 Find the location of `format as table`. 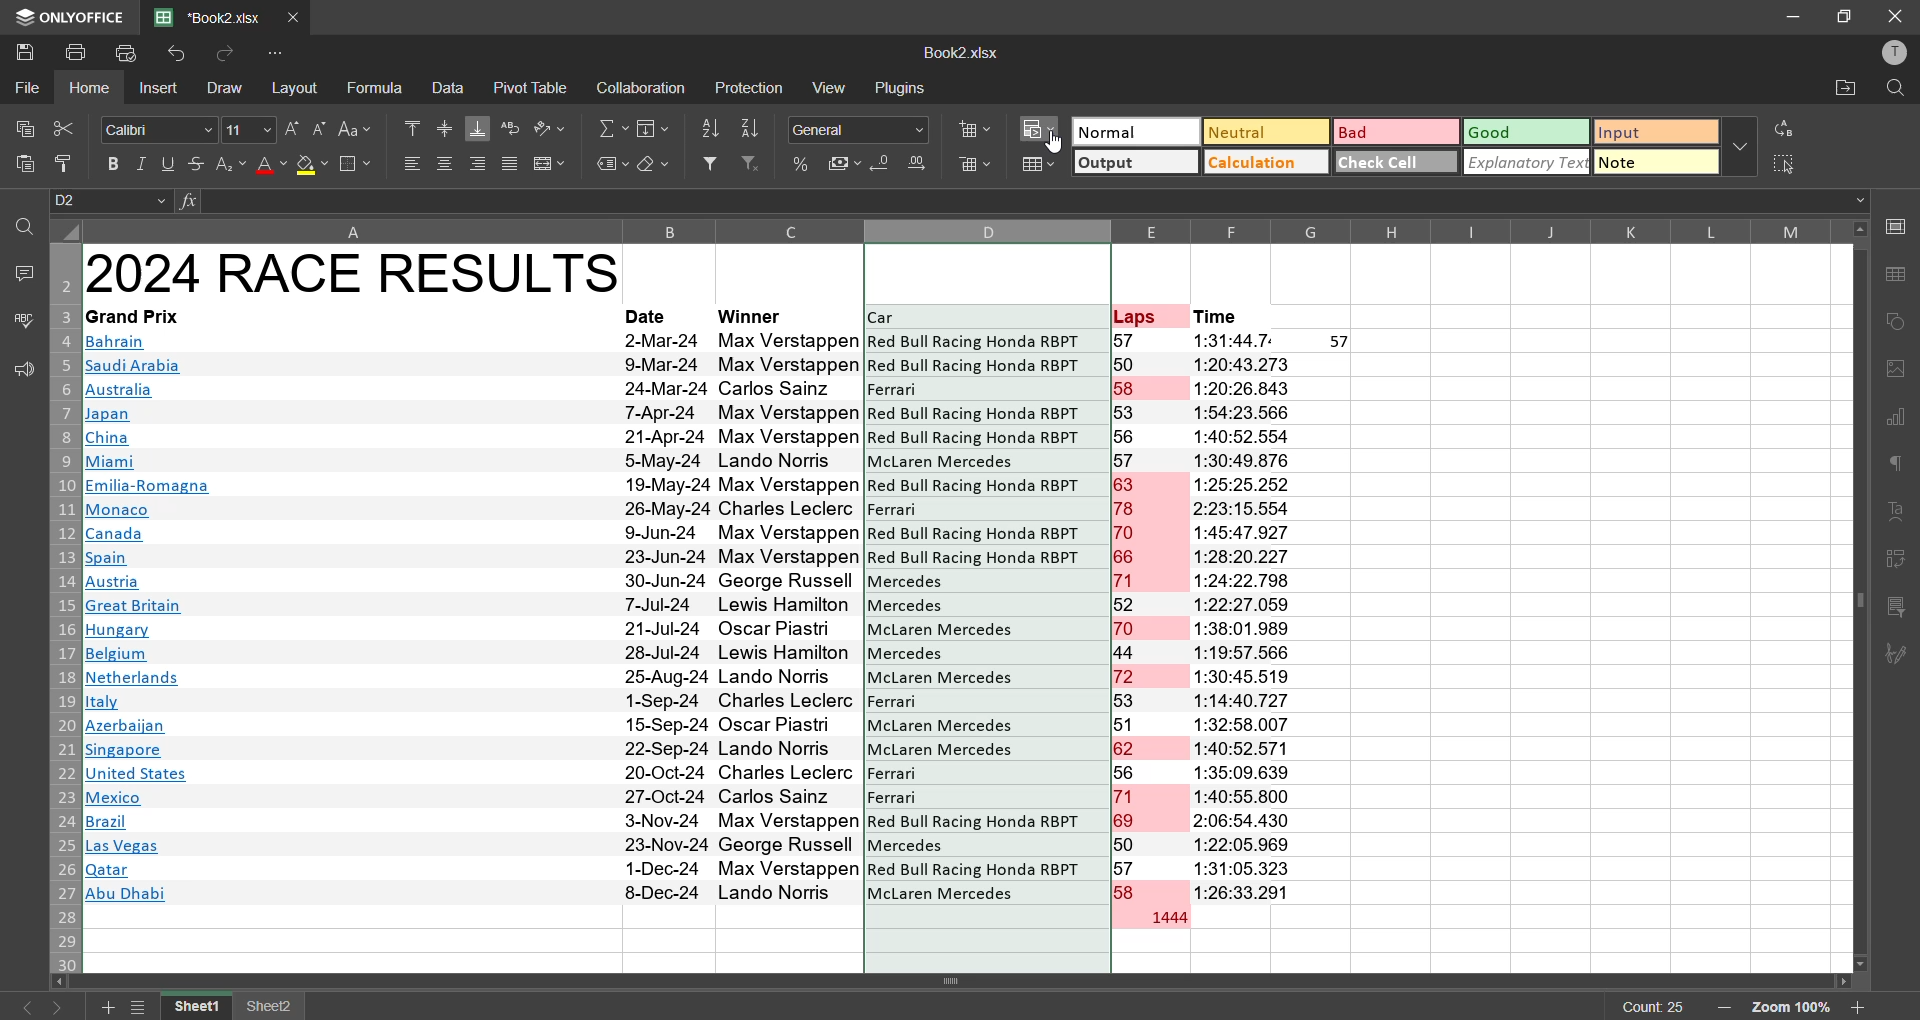

format as table is located at coordinates (1040, 166).